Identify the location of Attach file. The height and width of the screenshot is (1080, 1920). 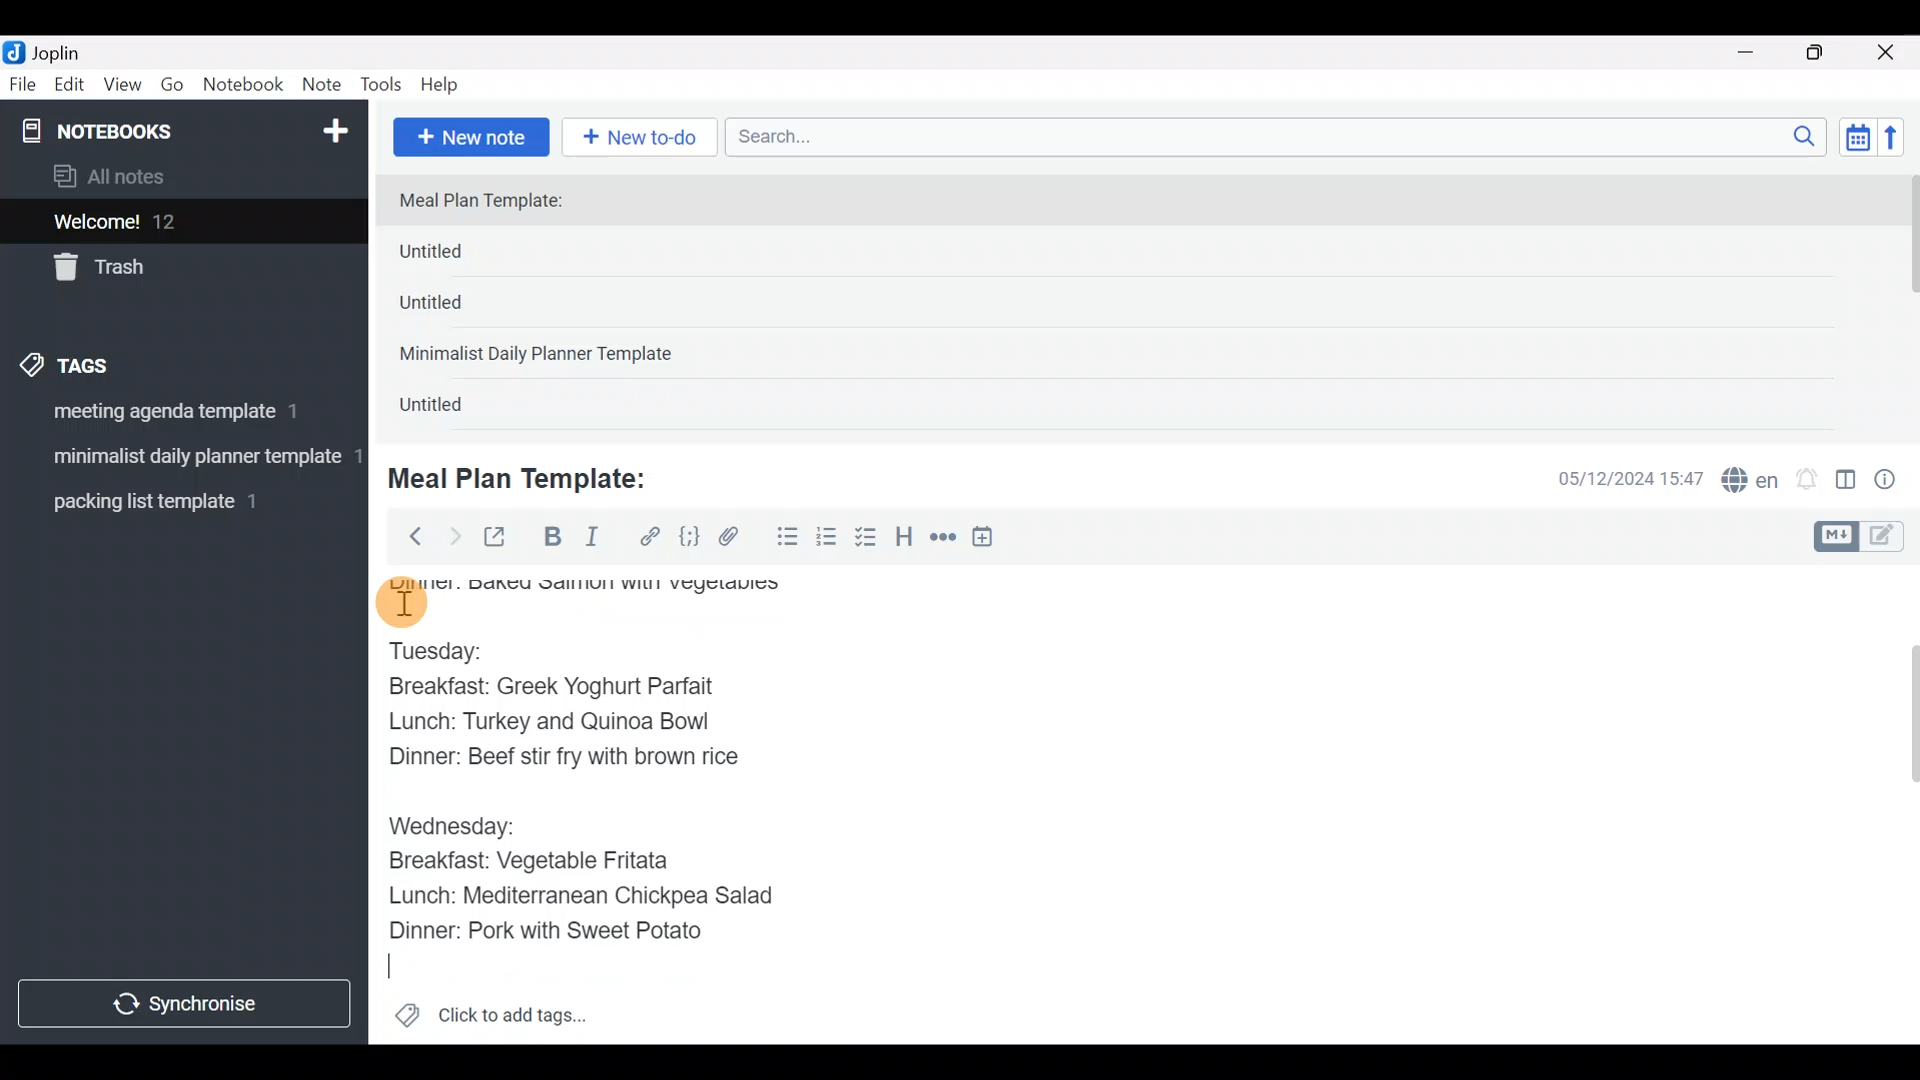
(735, 539).